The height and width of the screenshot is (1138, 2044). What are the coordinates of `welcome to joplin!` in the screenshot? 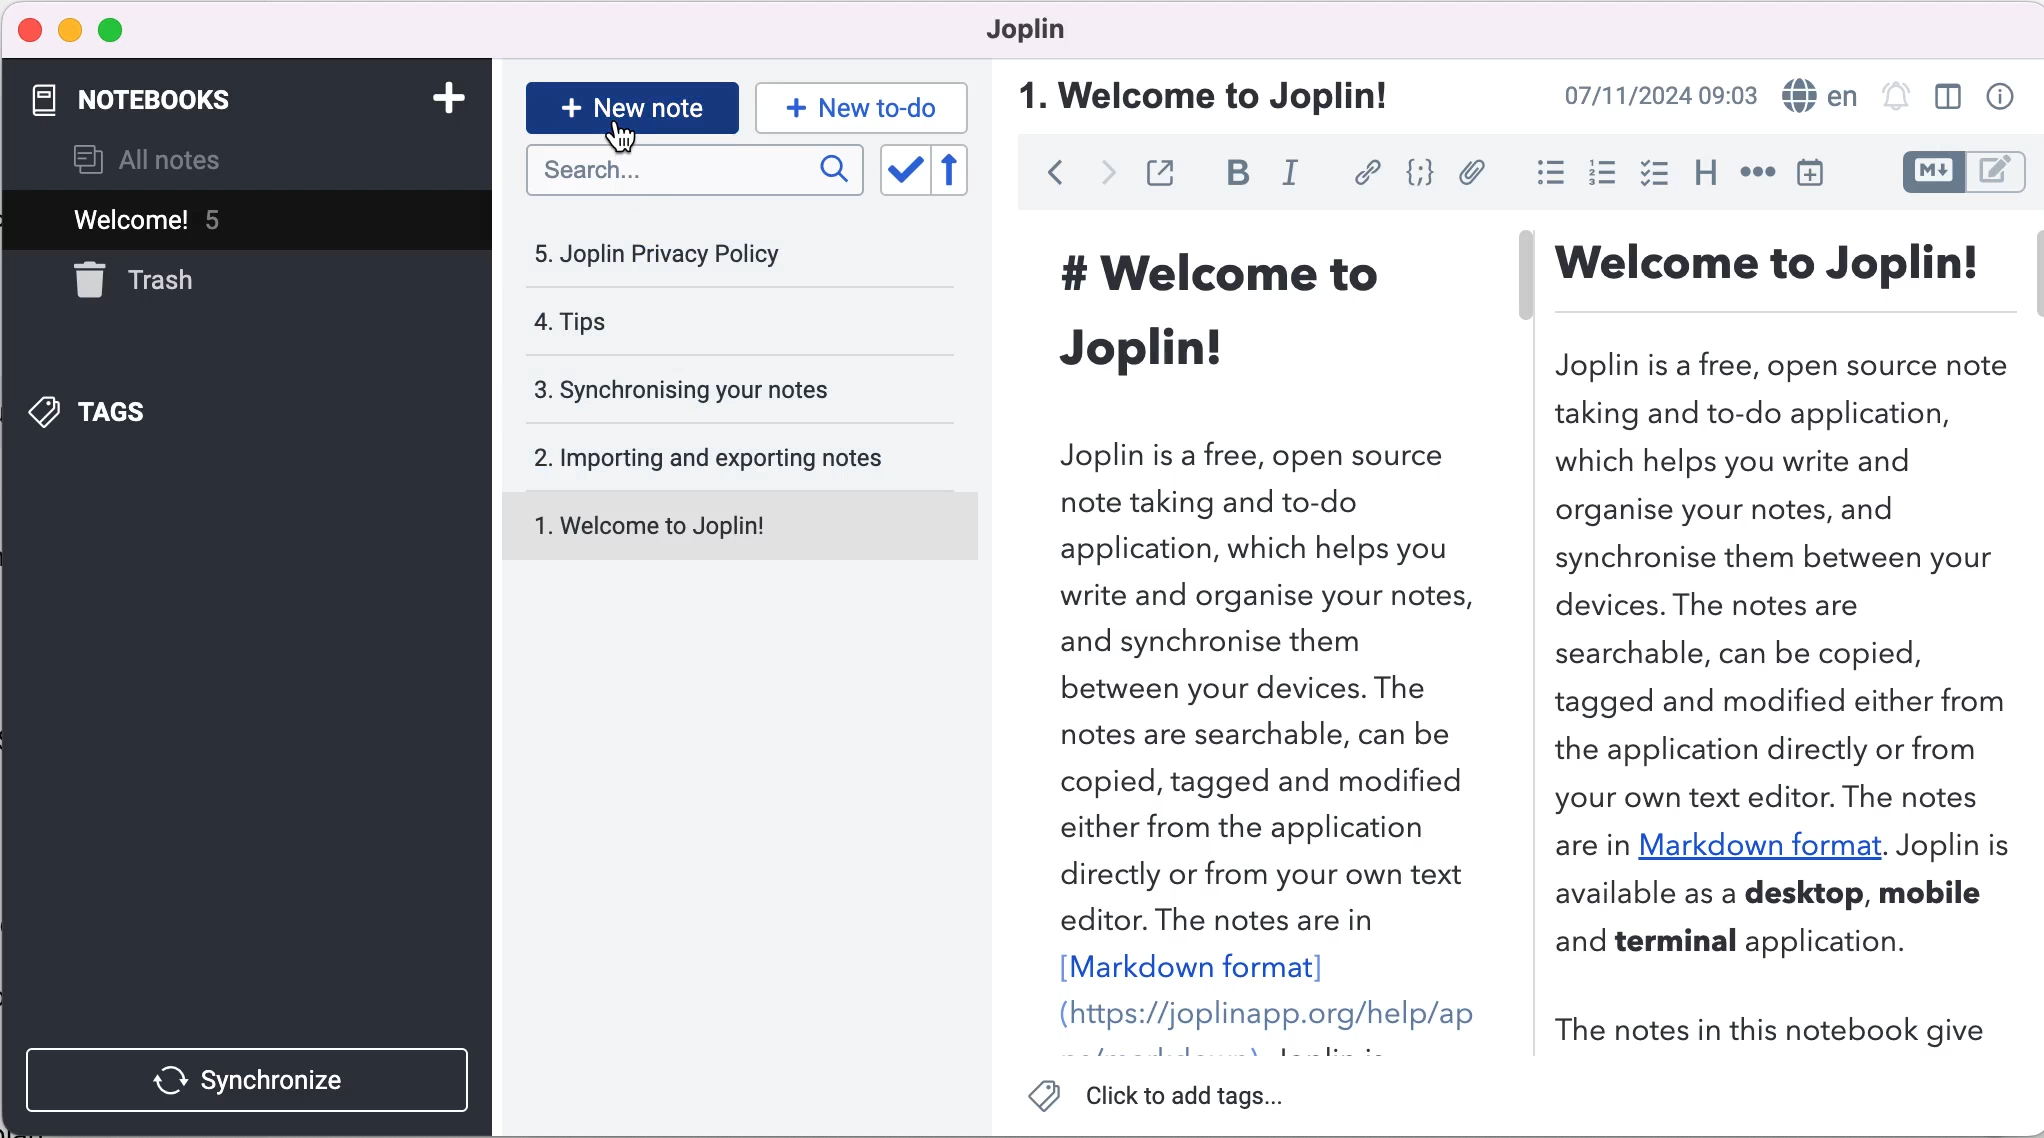 It's located at (1223, 97).